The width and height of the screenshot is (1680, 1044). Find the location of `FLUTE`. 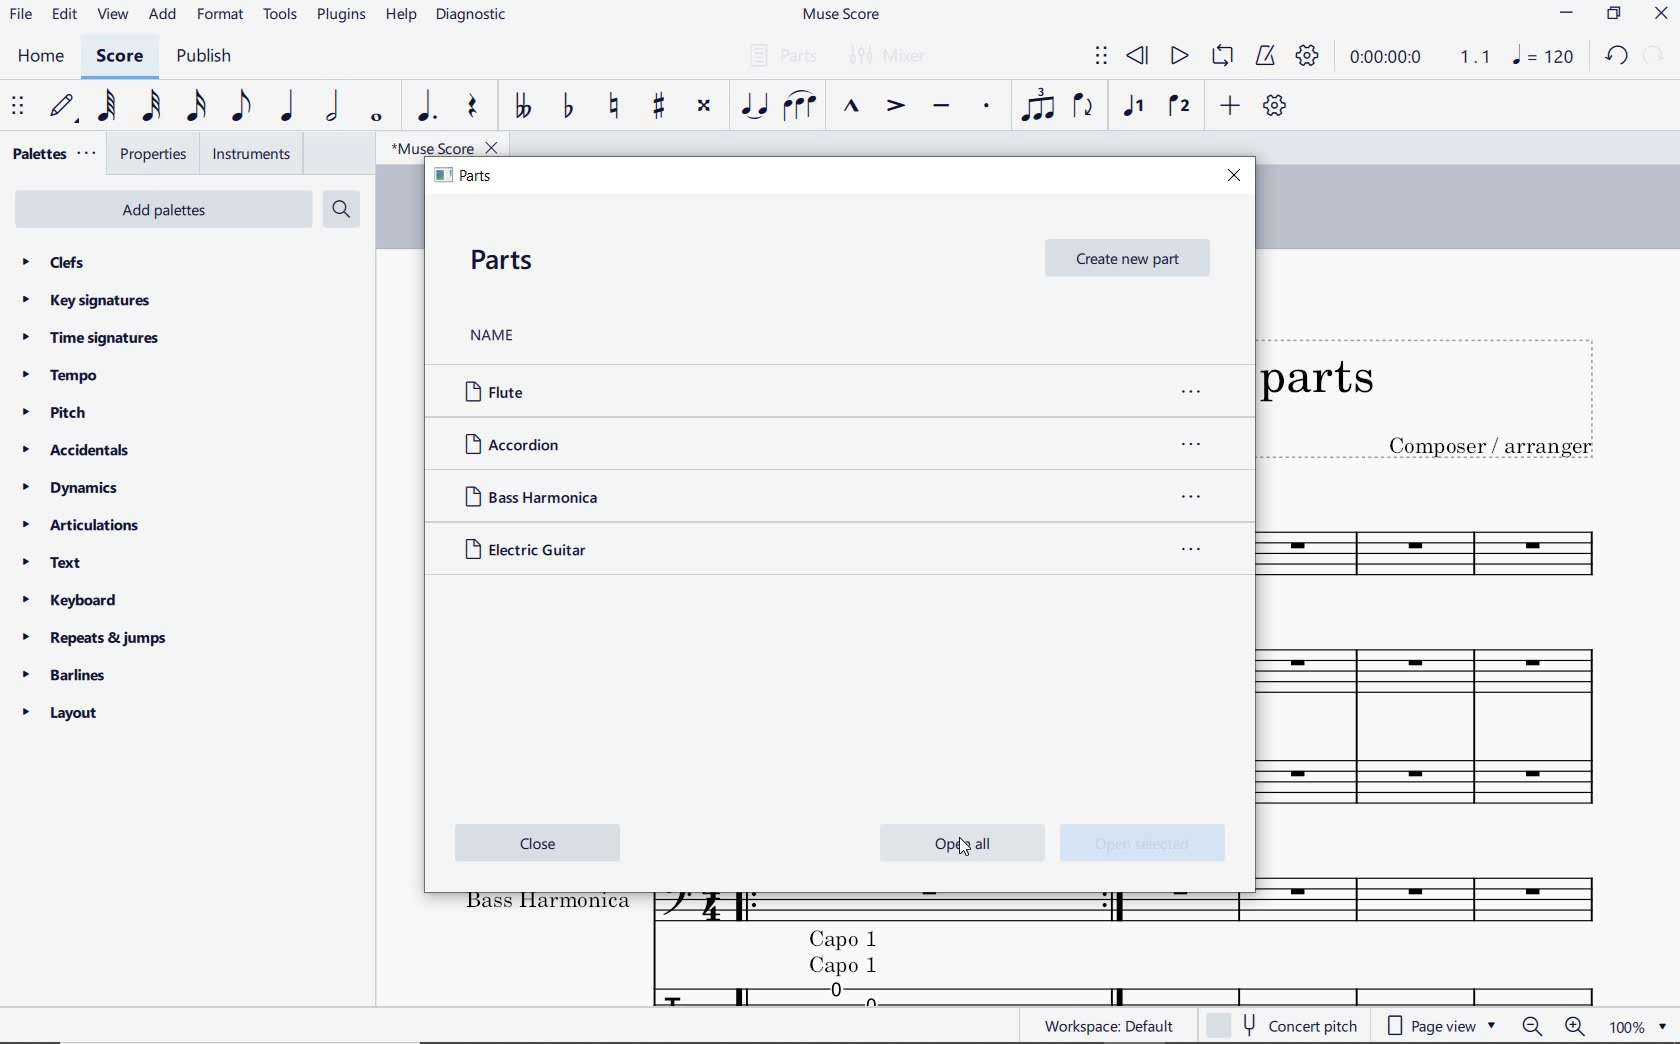

FLUTE is located at coordinates (847, 393).